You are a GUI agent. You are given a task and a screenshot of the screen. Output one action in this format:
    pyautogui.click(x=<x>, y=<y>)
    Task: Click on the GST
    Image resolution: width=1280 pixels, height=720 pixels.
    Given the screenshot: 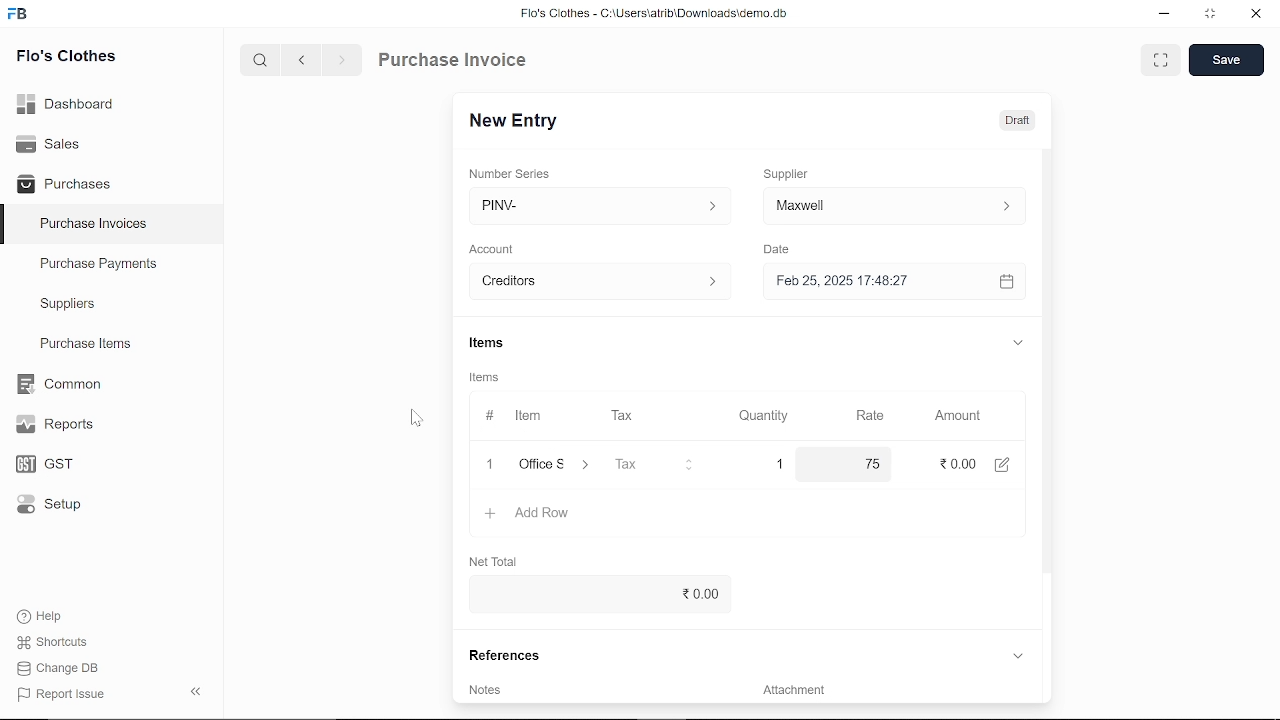 What is the action you would take?
    pyautogui.click(x=38, y=465)
    